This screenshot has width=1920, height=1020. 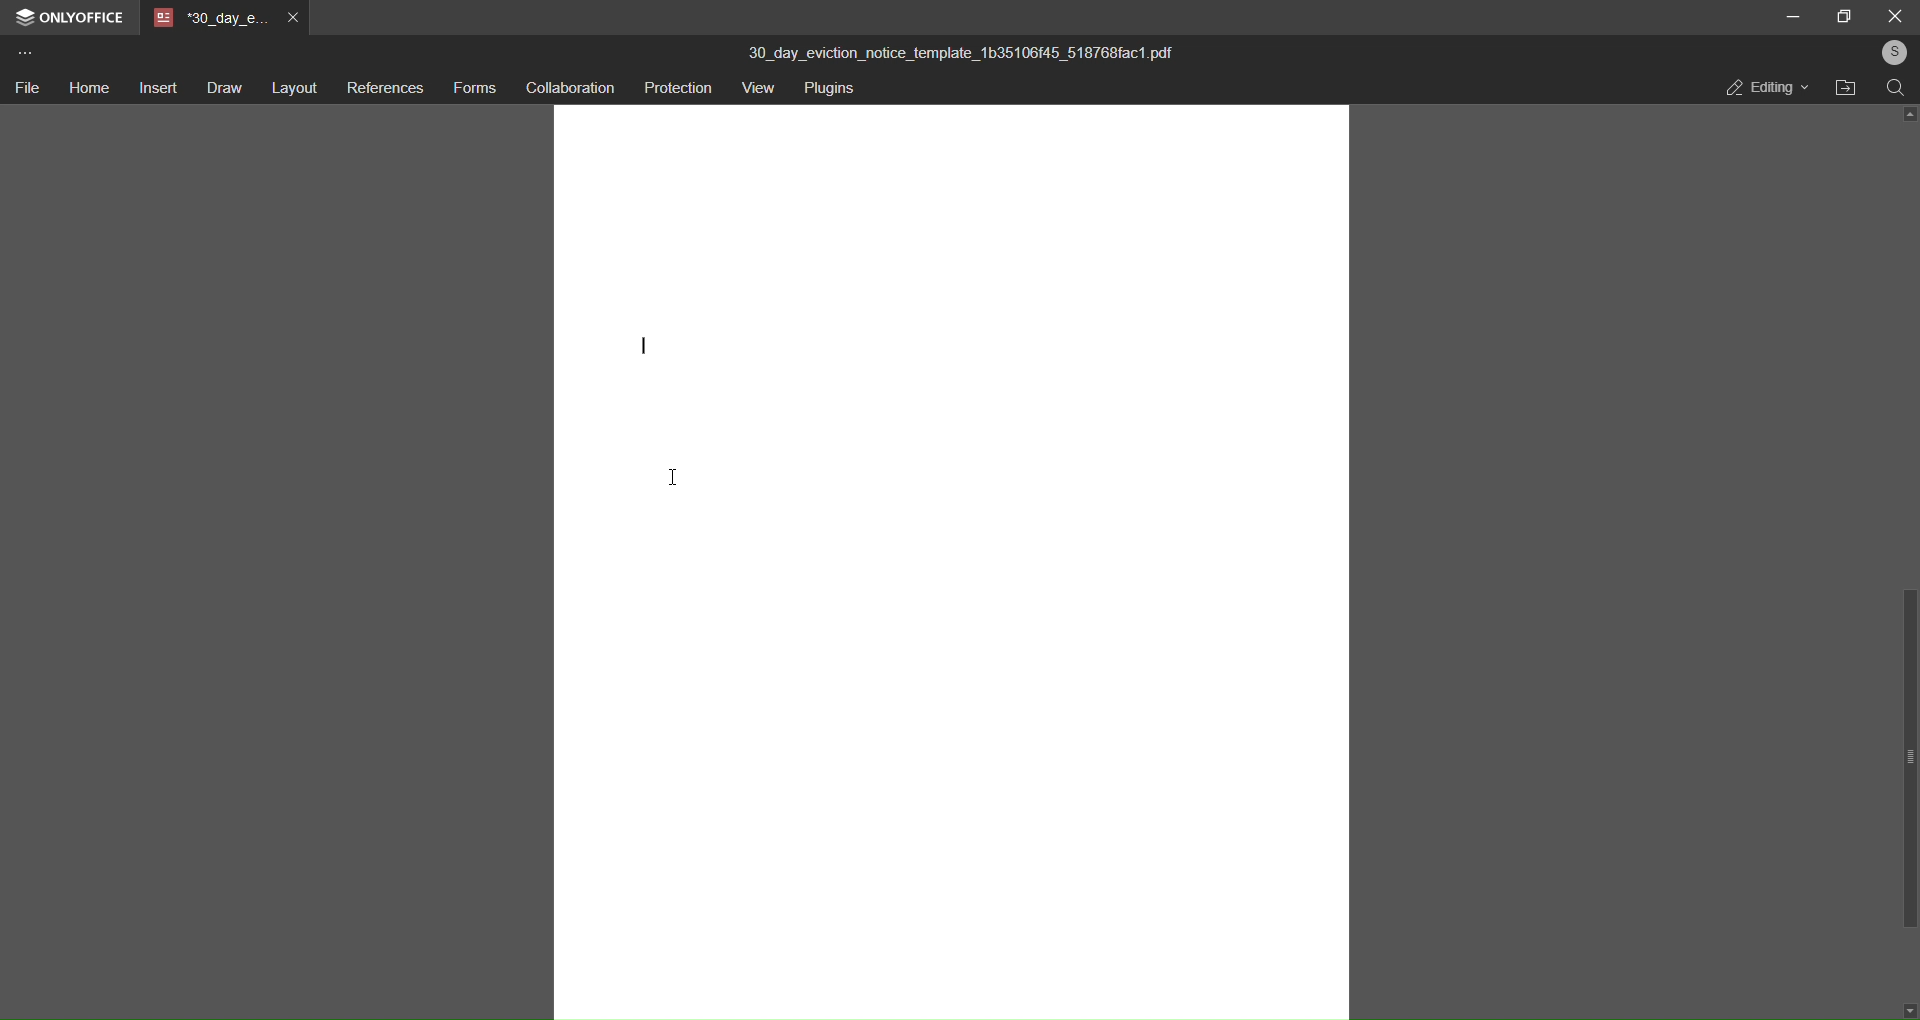 What do you see at coordinates (24, 56) in the screenshot?
I see `more` at bounding box center [24, 56].